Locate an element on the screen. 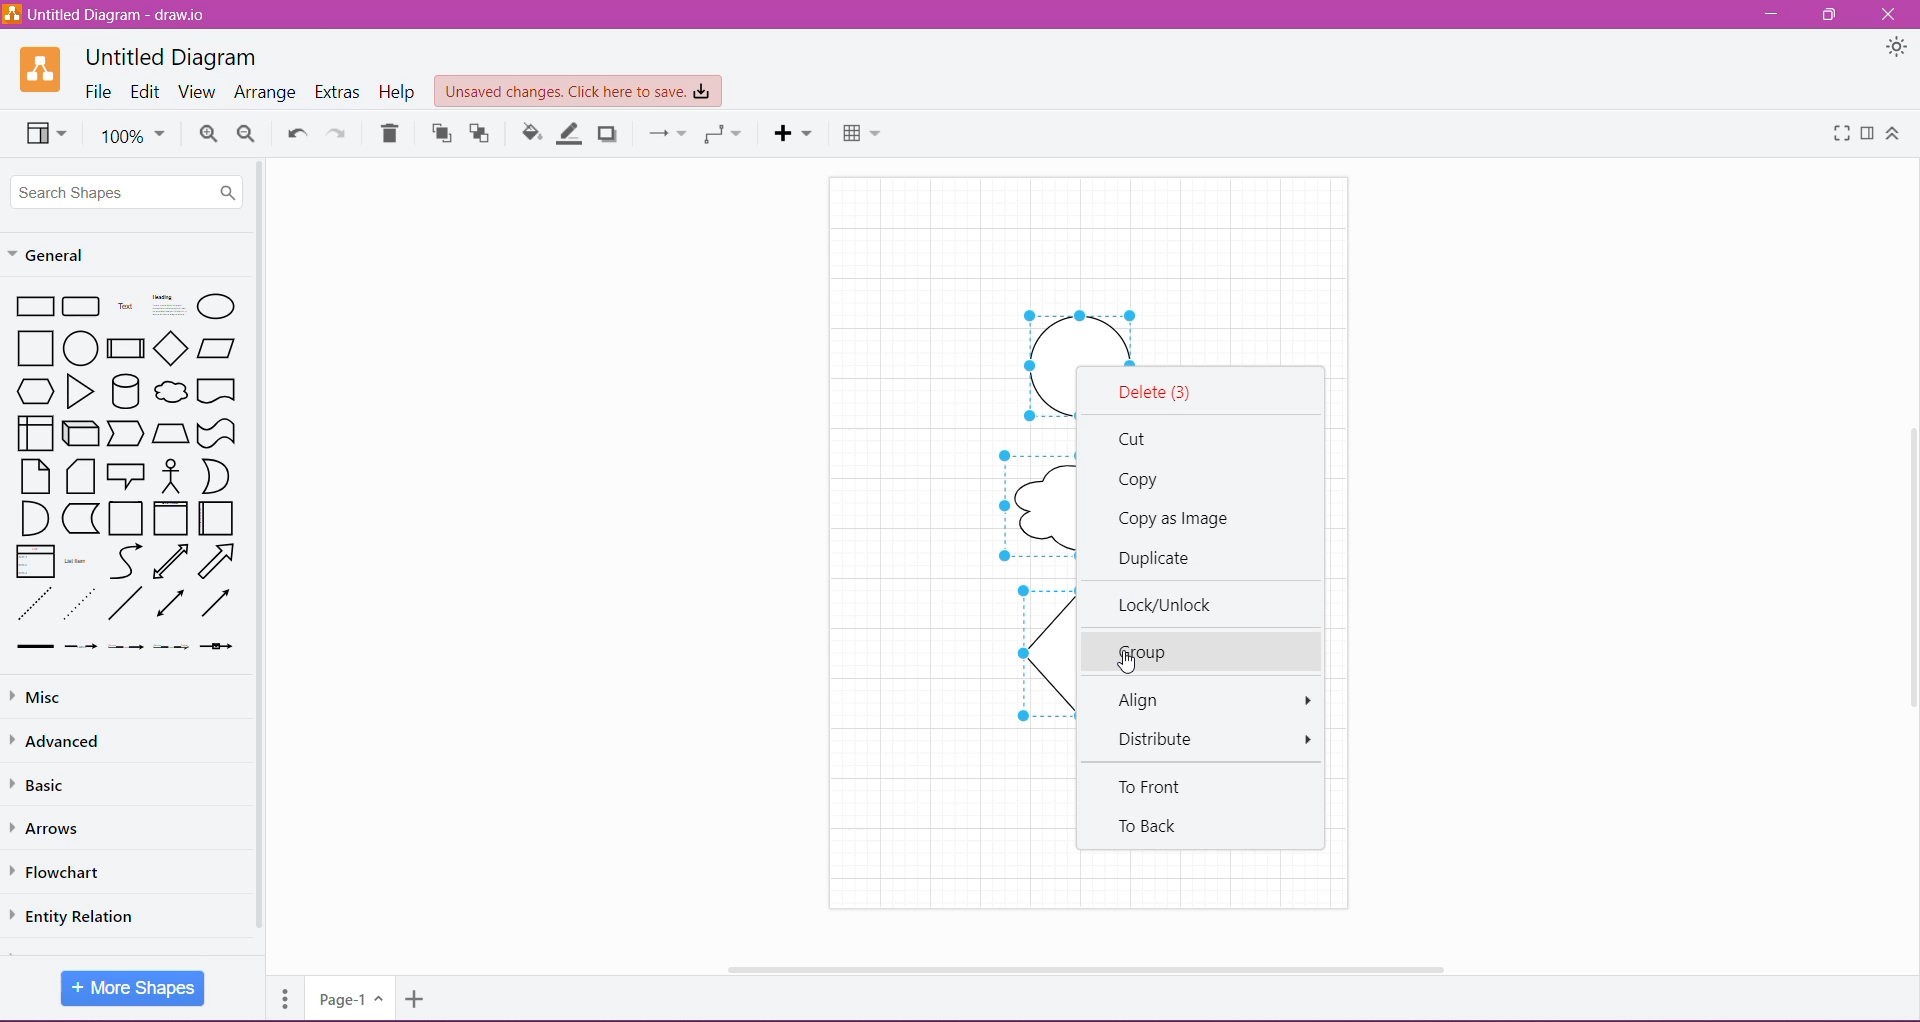 The image size is (1920, 1022). Insert Page is located at coordinates (417, 1002).